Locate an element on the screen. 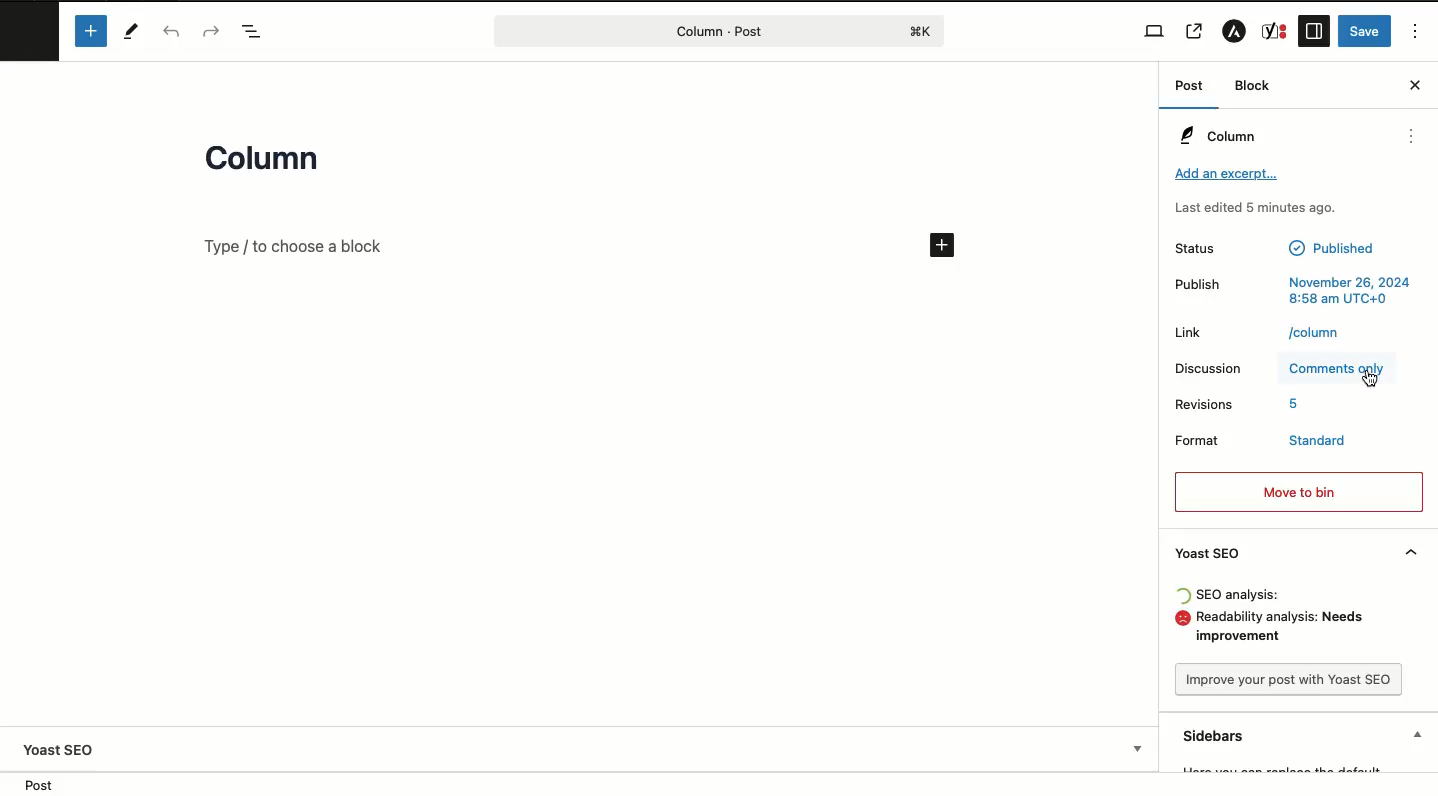  Document overview is located at coordinates (257, 33).